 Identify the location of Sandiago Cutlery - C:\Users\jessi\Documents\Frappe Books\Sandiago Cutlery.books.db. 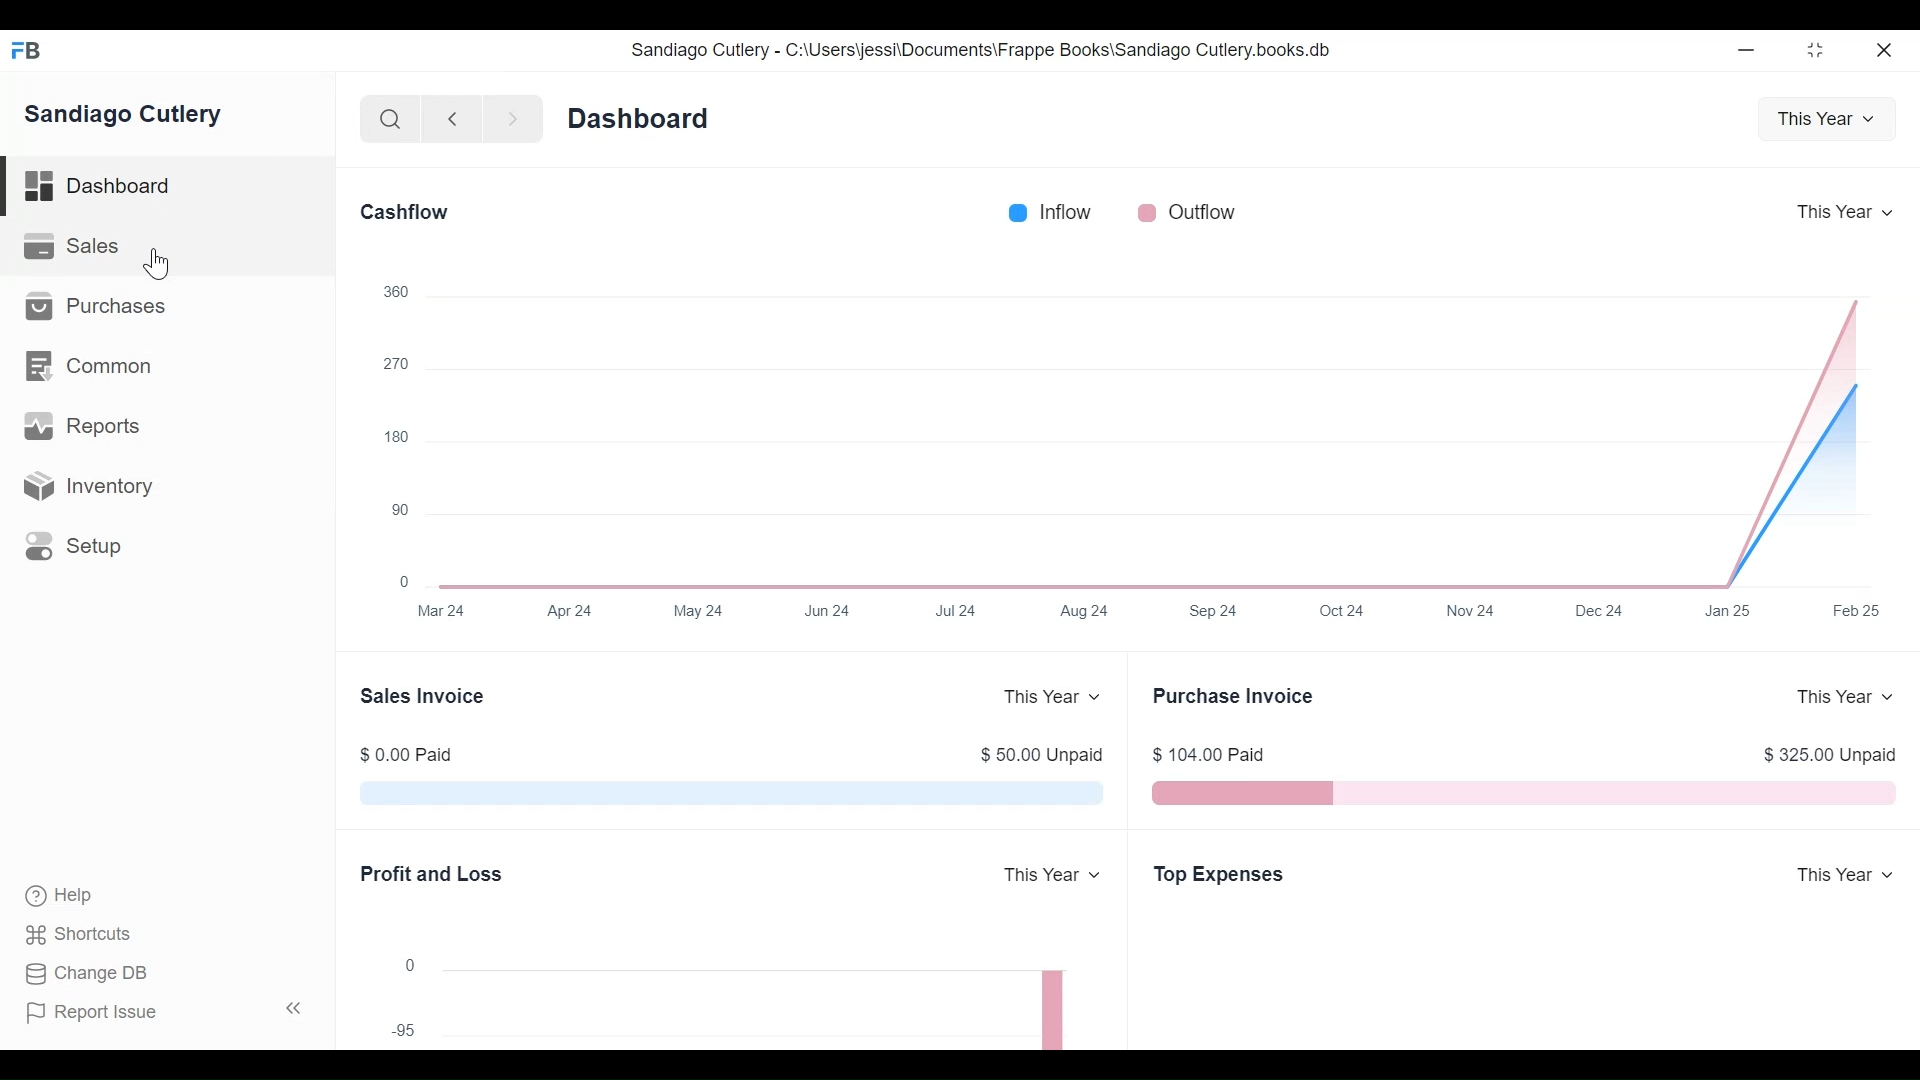
(981, 49).